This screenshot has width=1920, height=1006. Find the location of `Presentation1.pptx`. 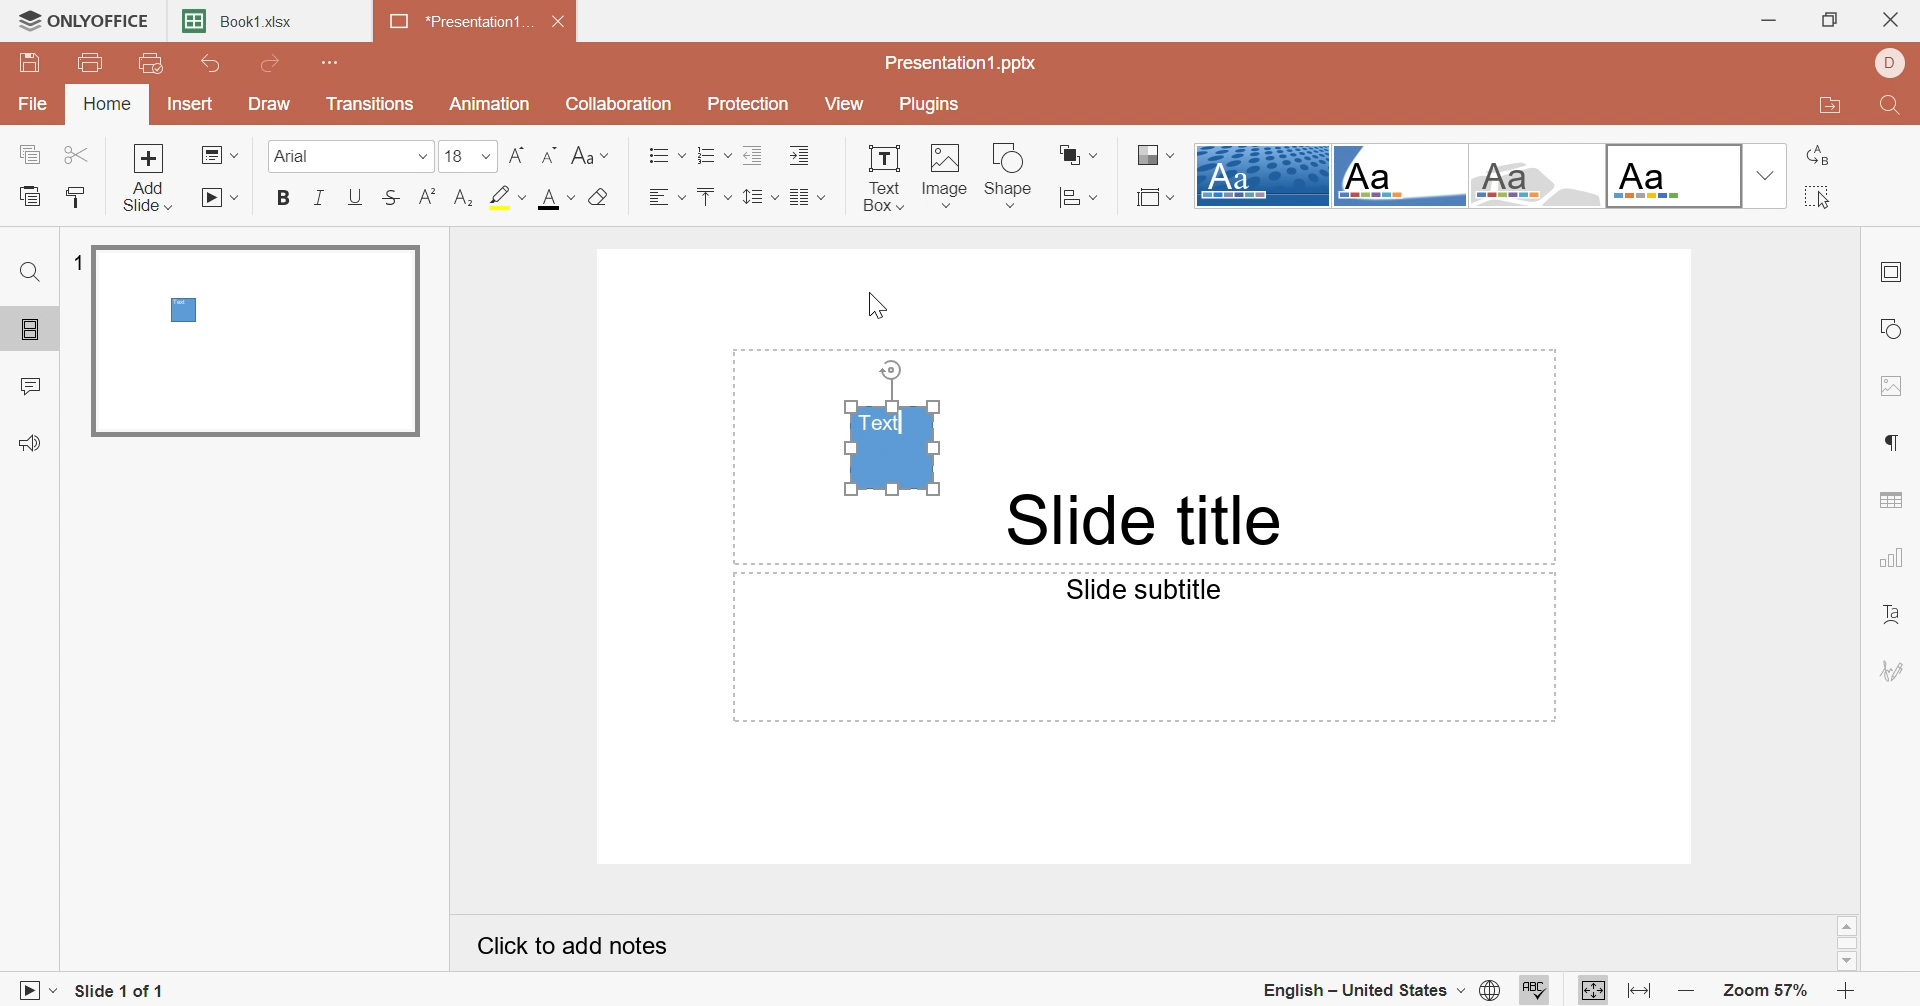

Presentation1.pptx is located at coordinates (963, 65).